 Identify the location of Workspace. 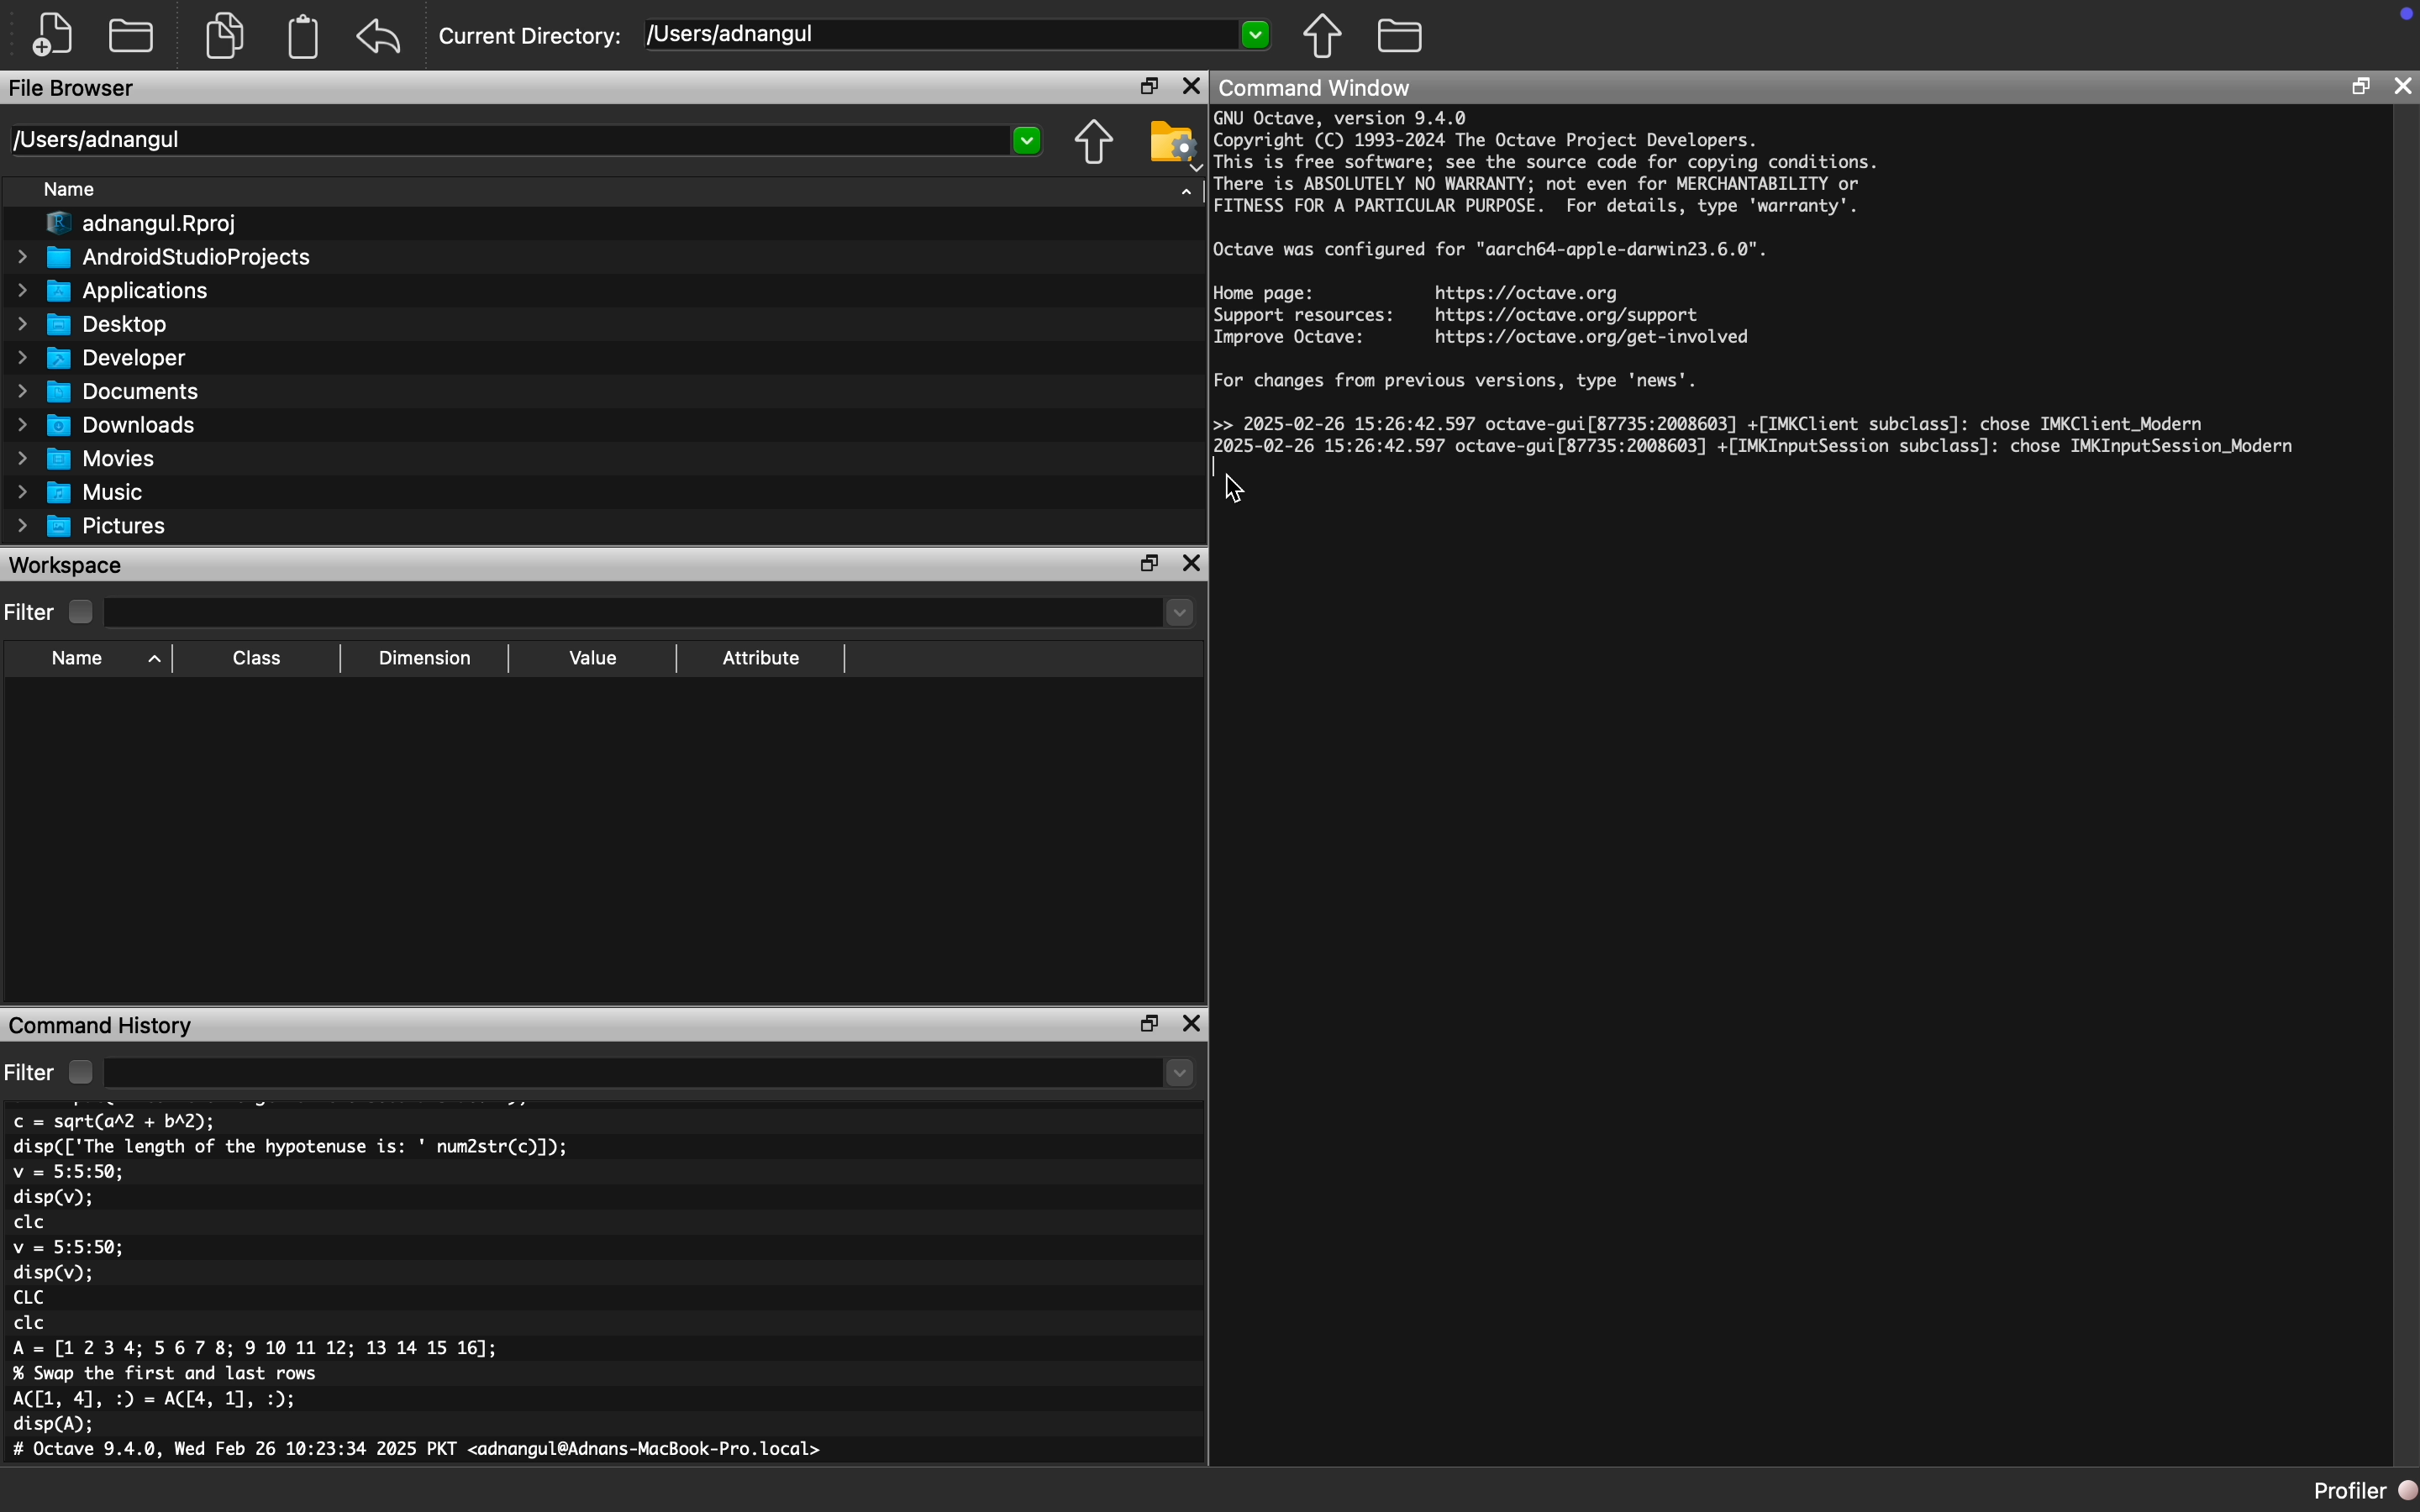
(68, 566).